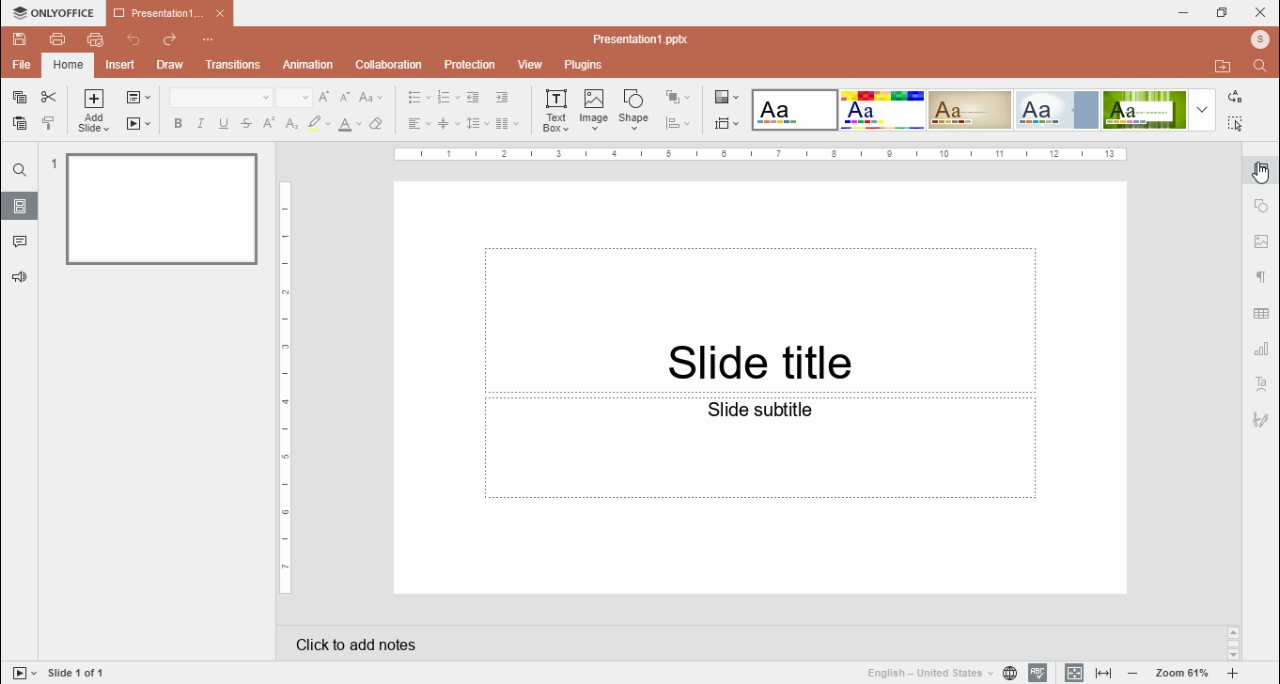 The width and height of the screenshot is (1280, 684). I want to click on home, so click(66, 66).